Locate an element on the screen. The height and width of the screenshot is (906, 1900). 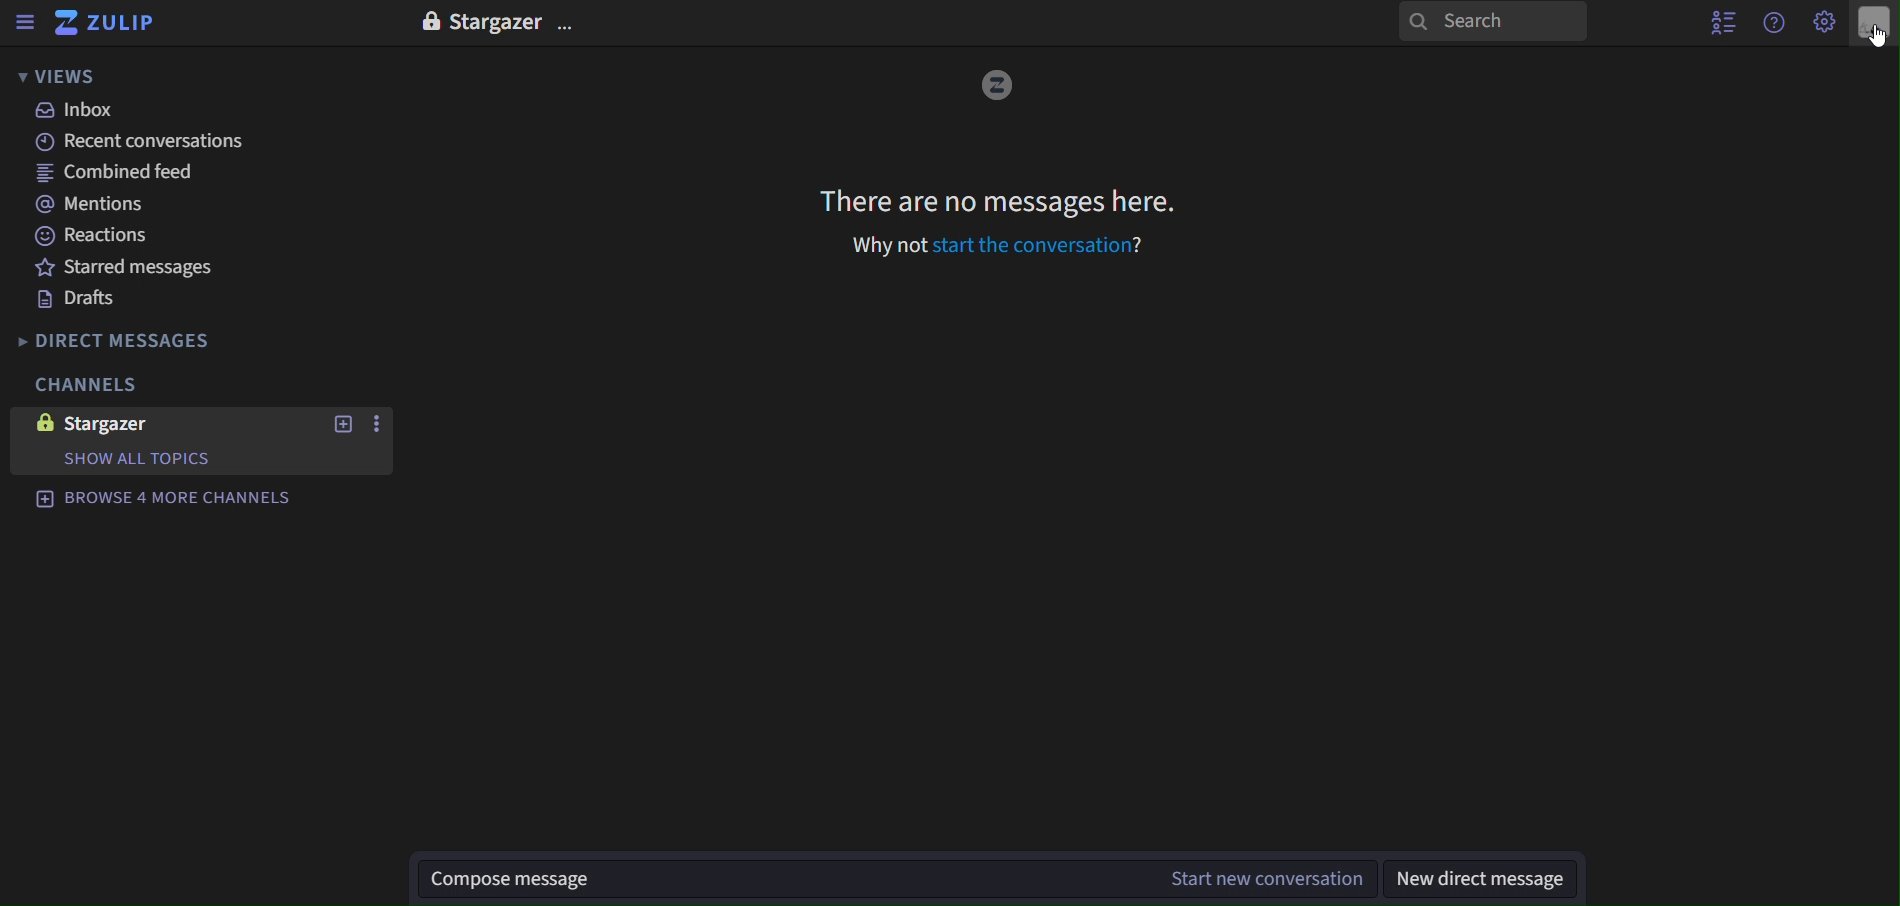
start the conversation? is located at coordinates (1031, 246).